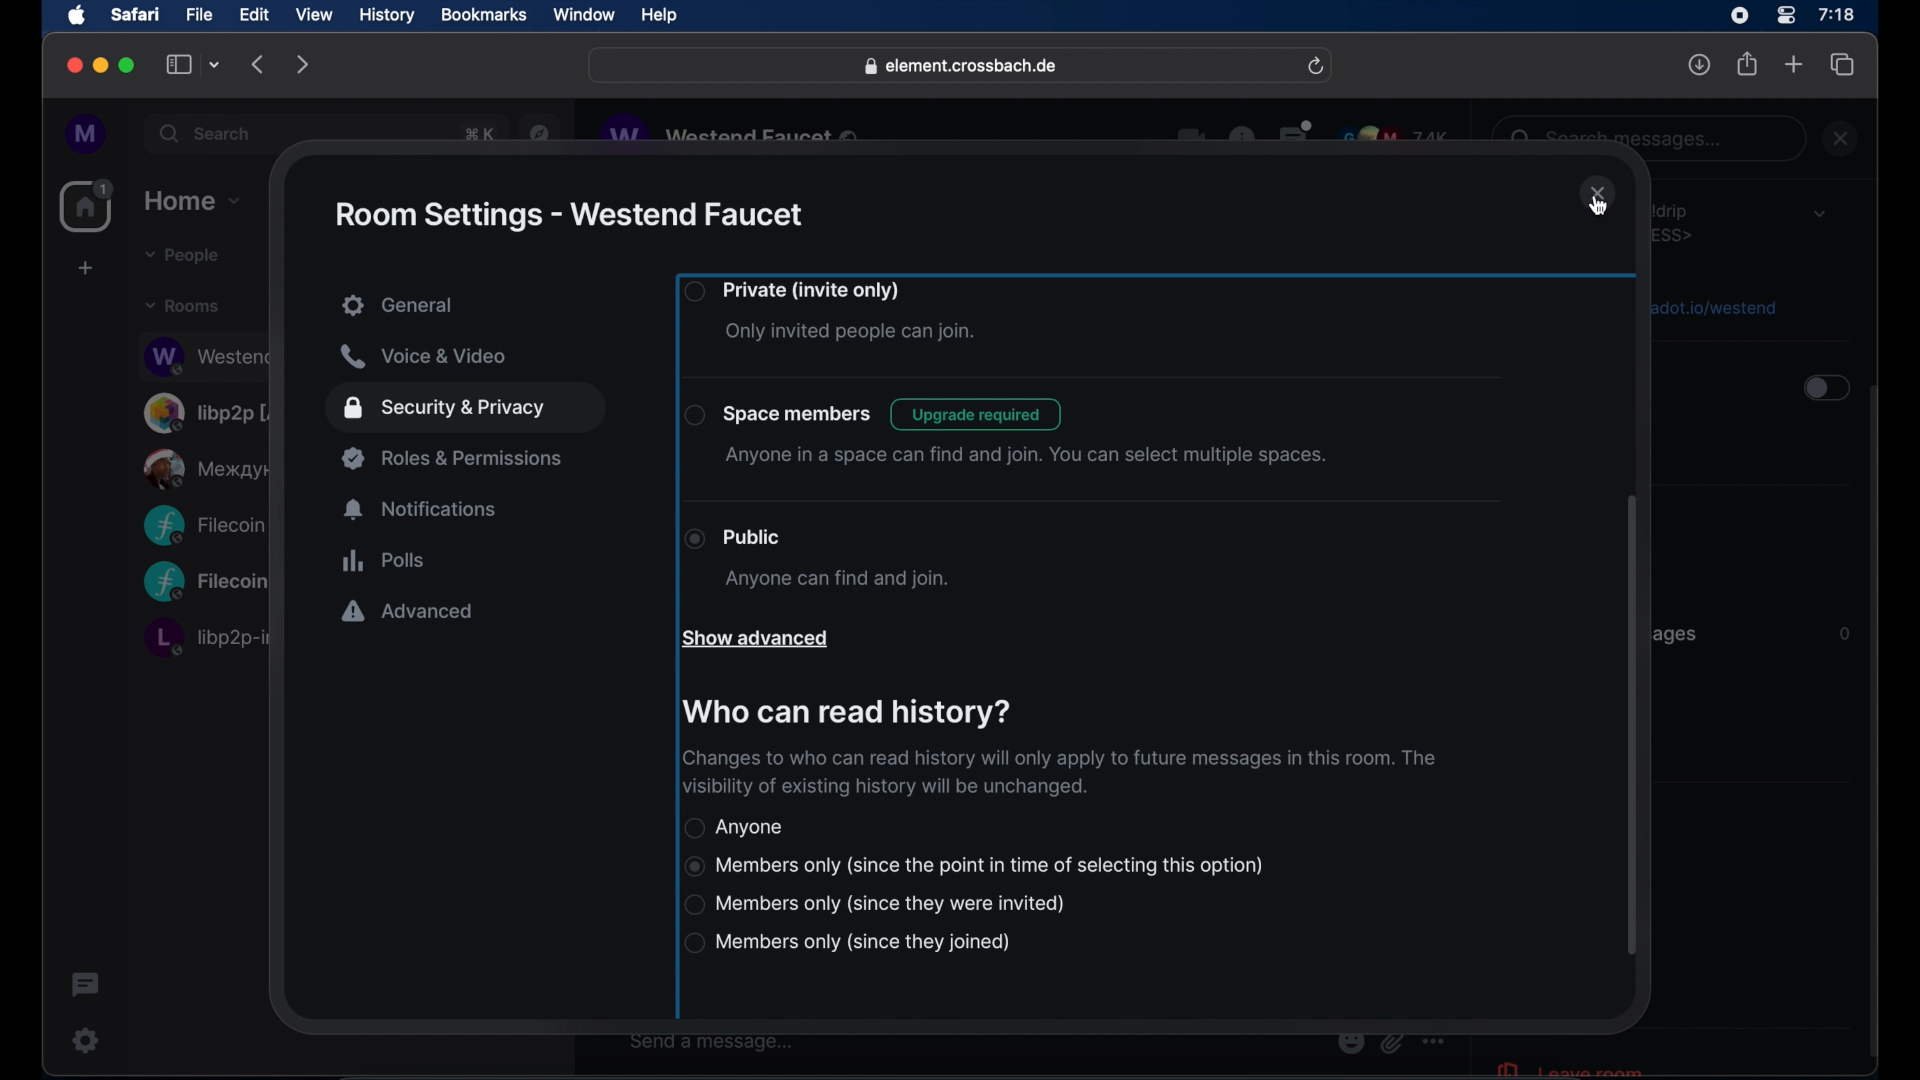 The width and height of the screenshot is (1920, 1080). I want to click on settings, so click(87, 1040).